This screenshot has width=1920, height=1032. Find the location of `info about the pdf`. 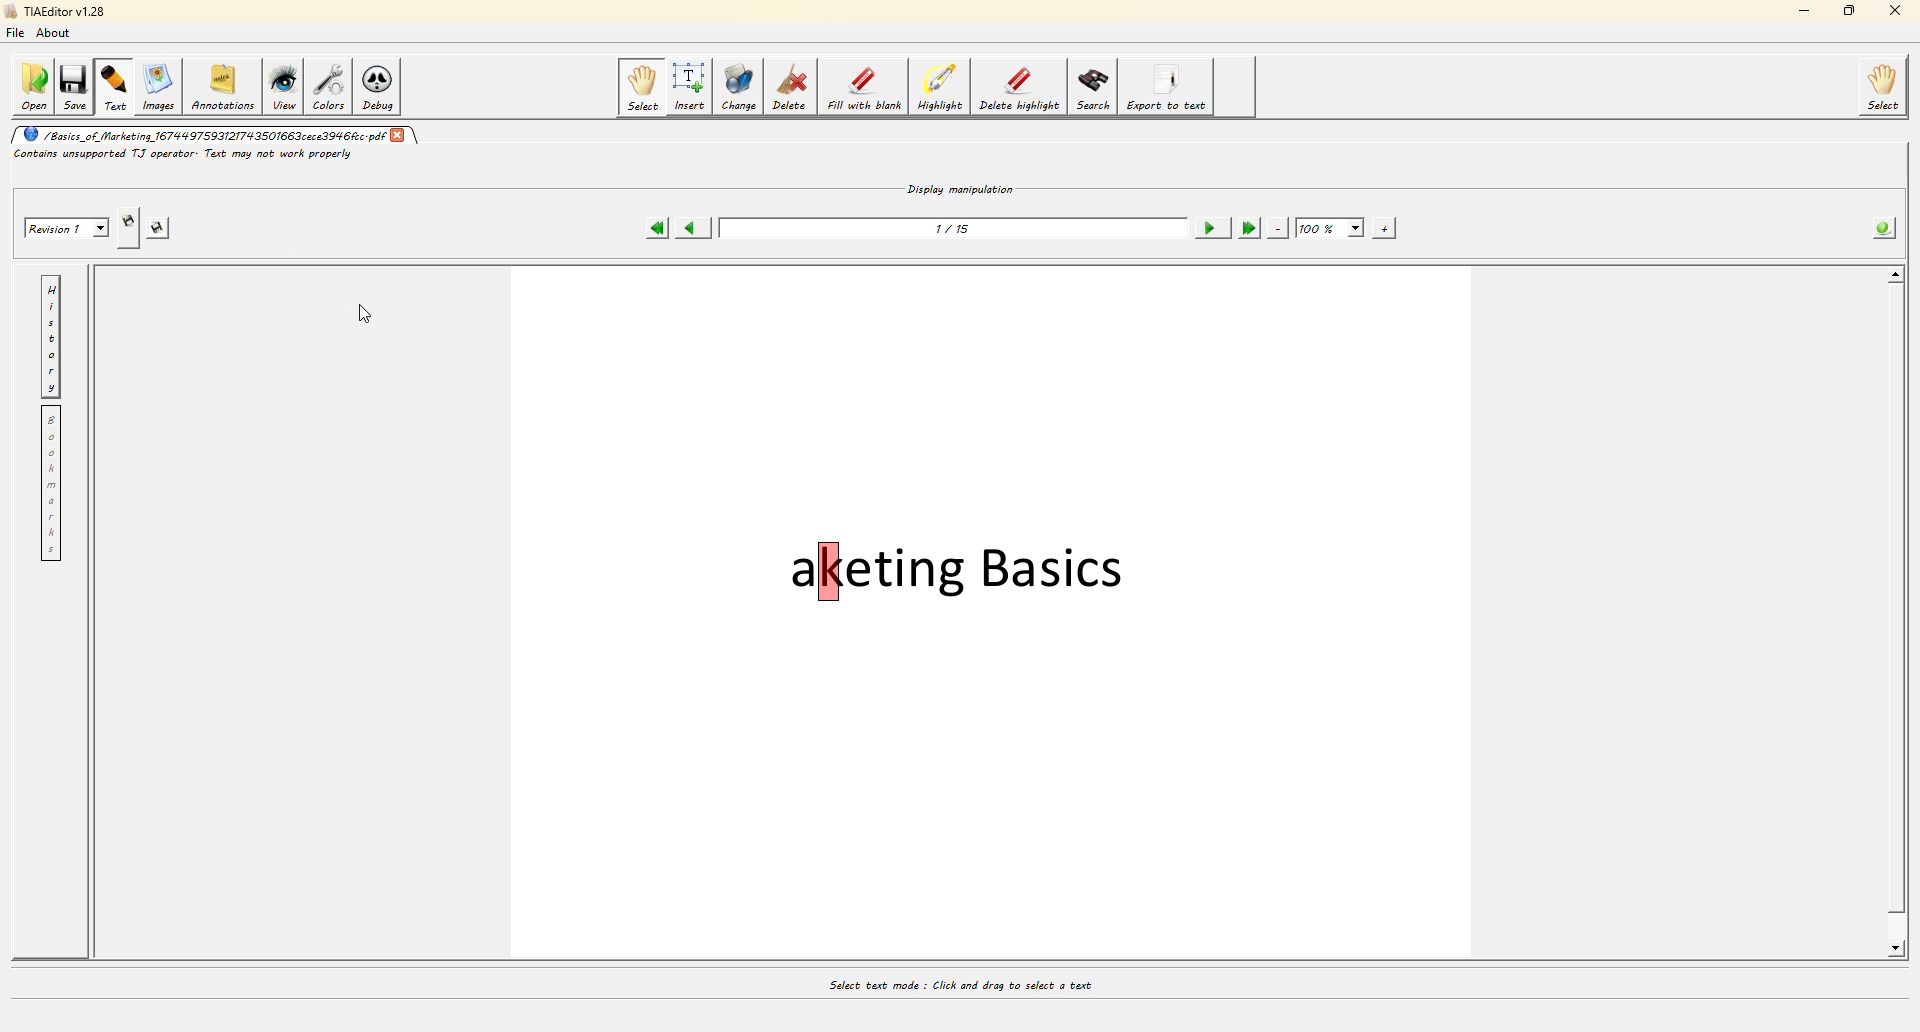

info about the pdf is located at coordinates (1886, 224).